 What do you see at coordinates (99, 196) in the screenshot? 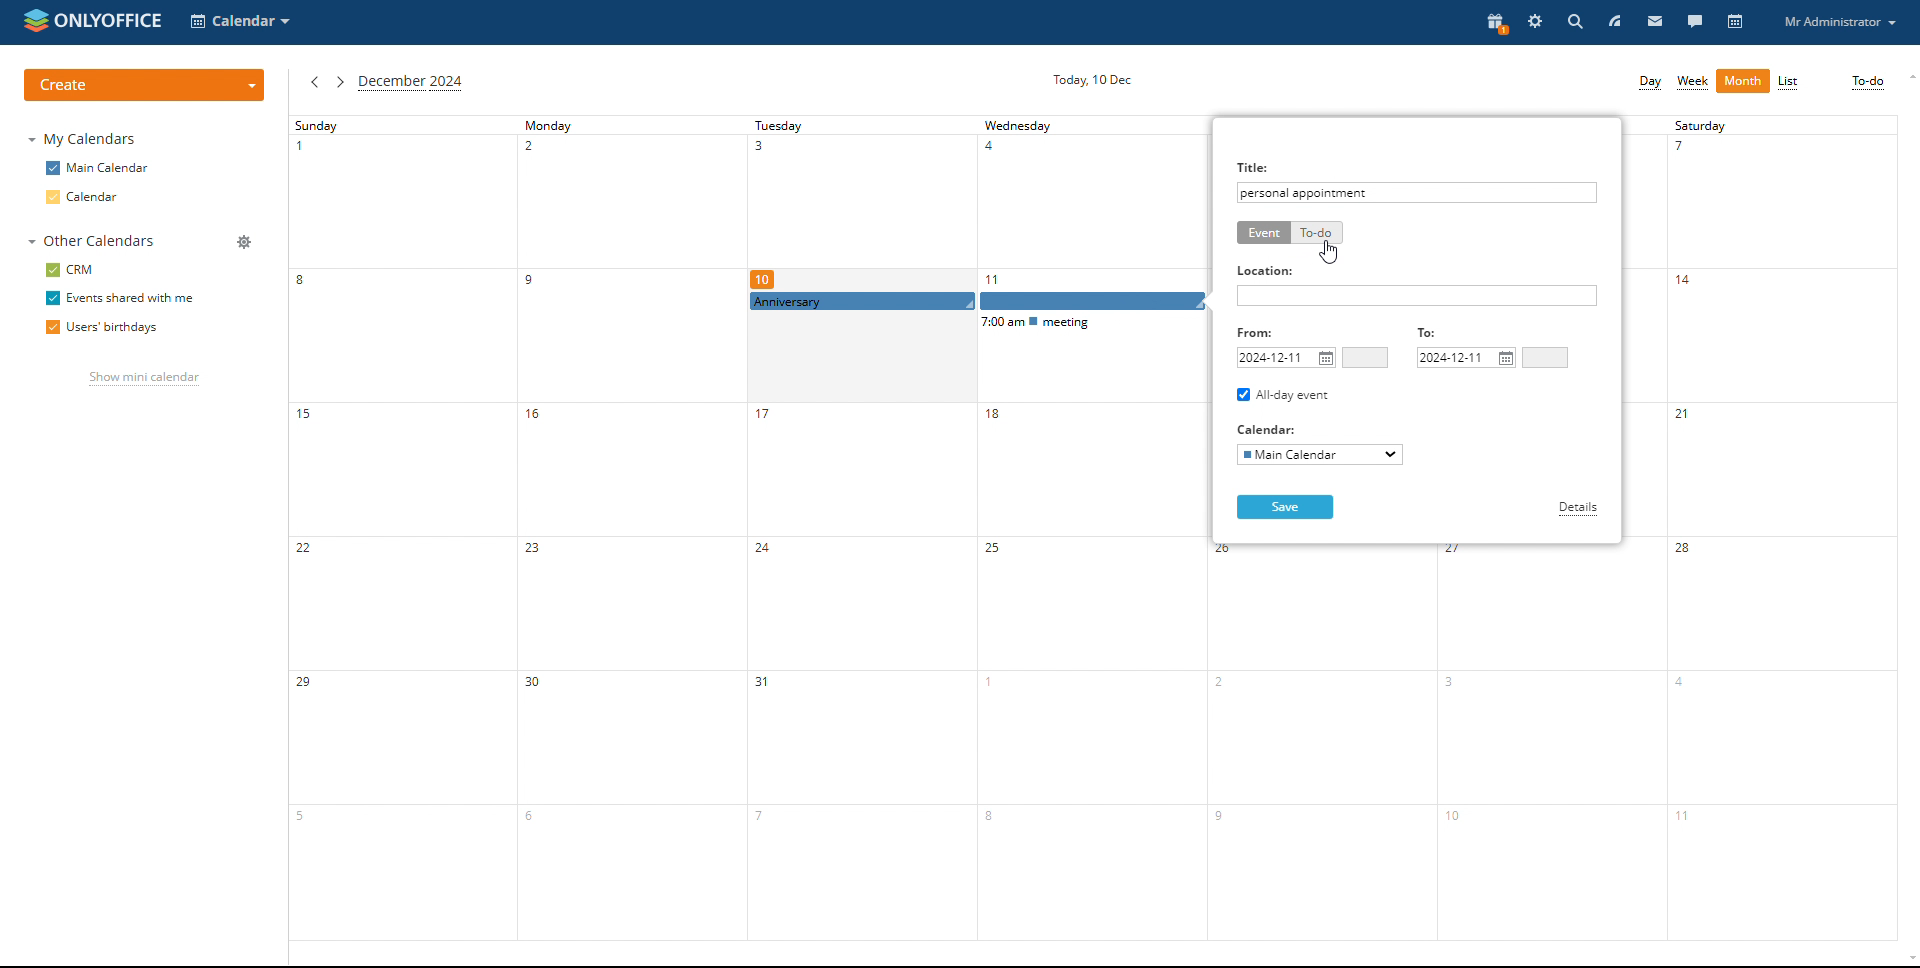
I see `calendar` at bounding box center [99, 196].